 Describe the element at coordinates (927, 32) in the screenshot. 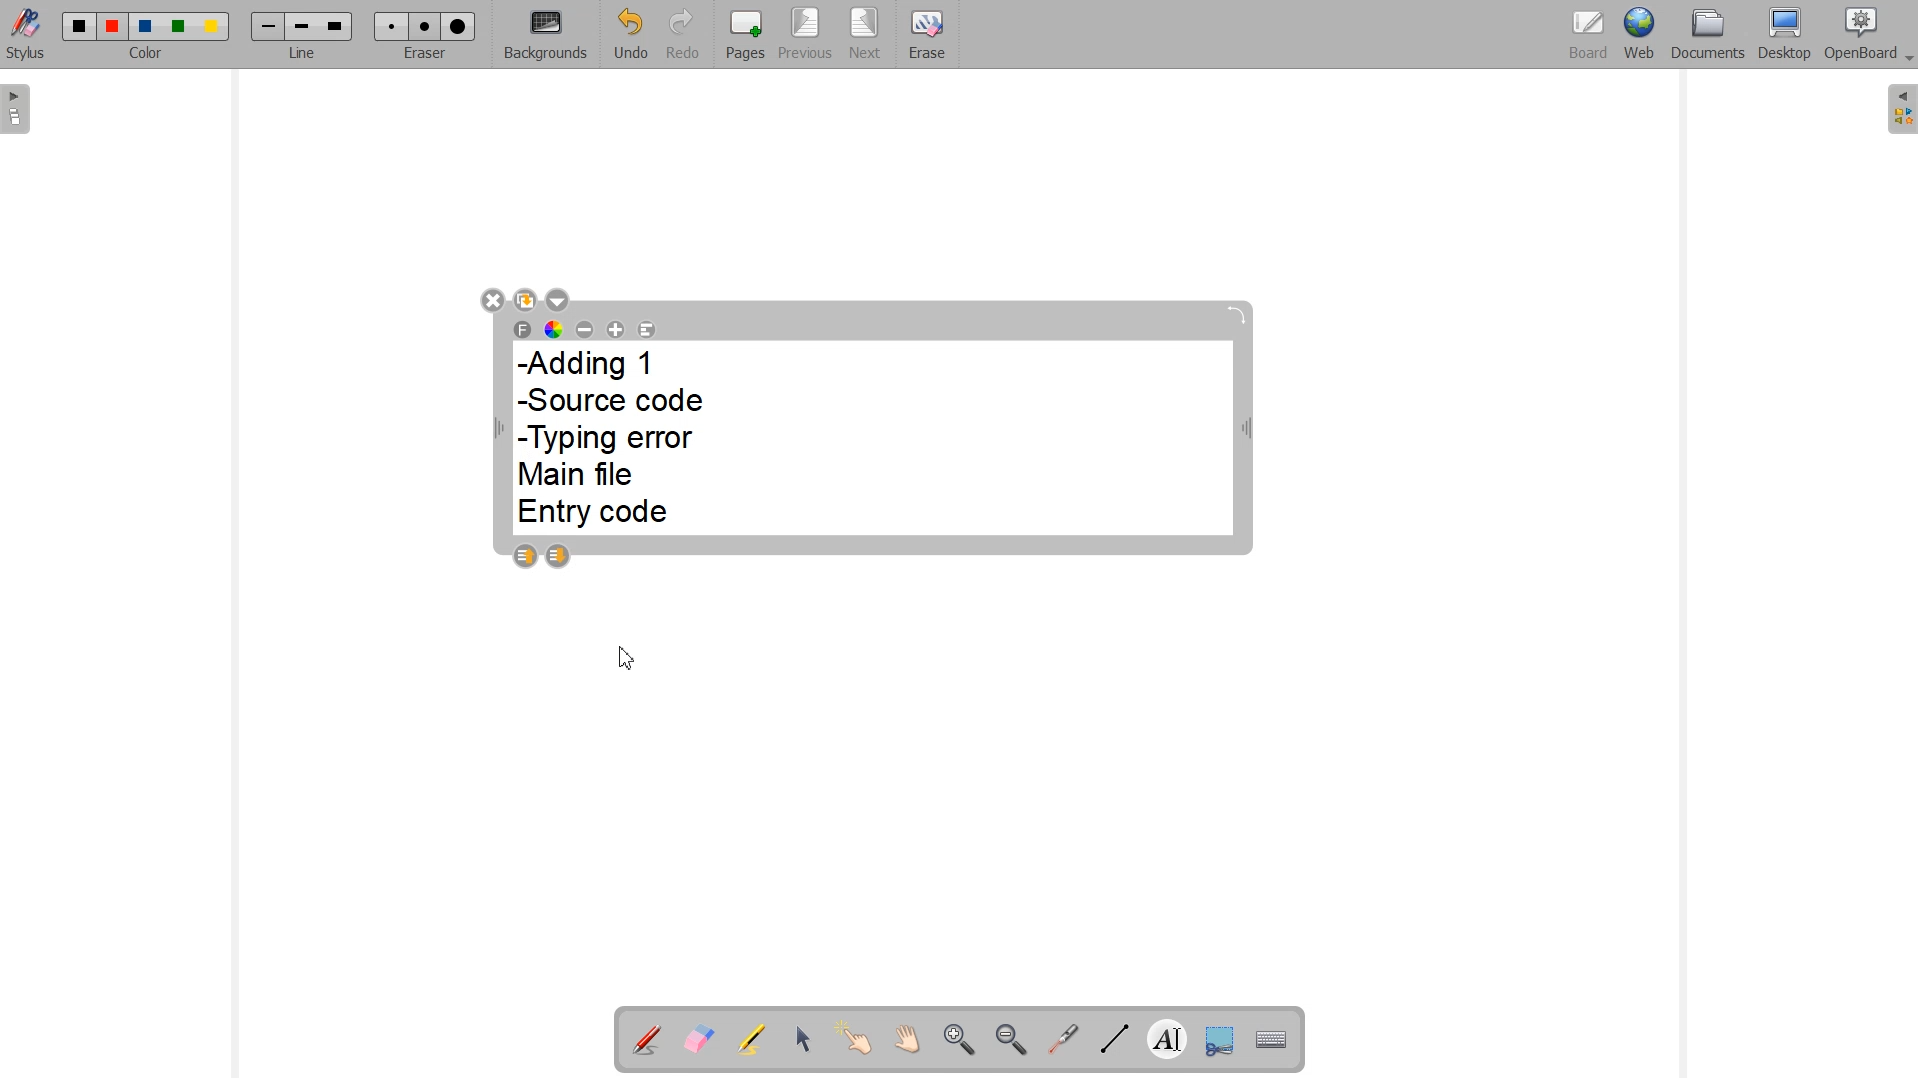

I see `Erase` at that location.